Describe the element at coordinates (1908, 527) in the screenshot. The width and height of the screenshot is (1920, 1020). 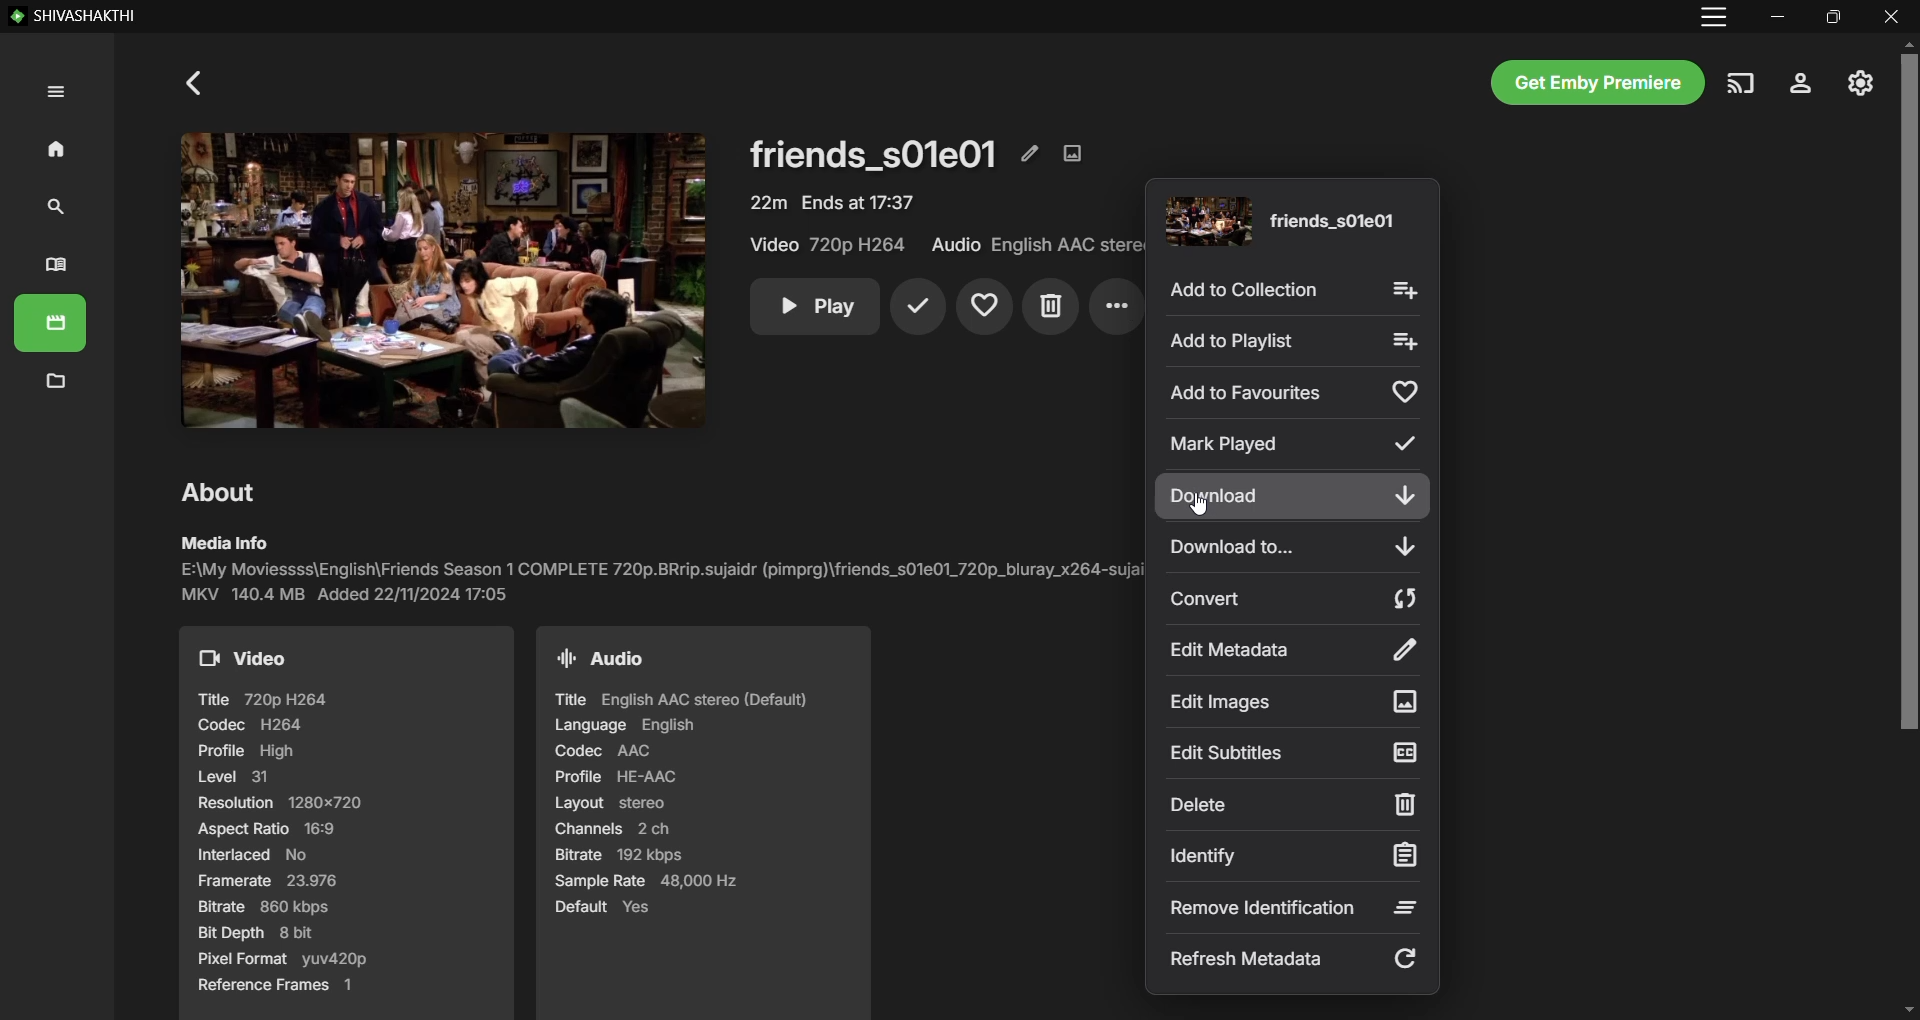
I see `Vertical Scroll Bar` at that location.